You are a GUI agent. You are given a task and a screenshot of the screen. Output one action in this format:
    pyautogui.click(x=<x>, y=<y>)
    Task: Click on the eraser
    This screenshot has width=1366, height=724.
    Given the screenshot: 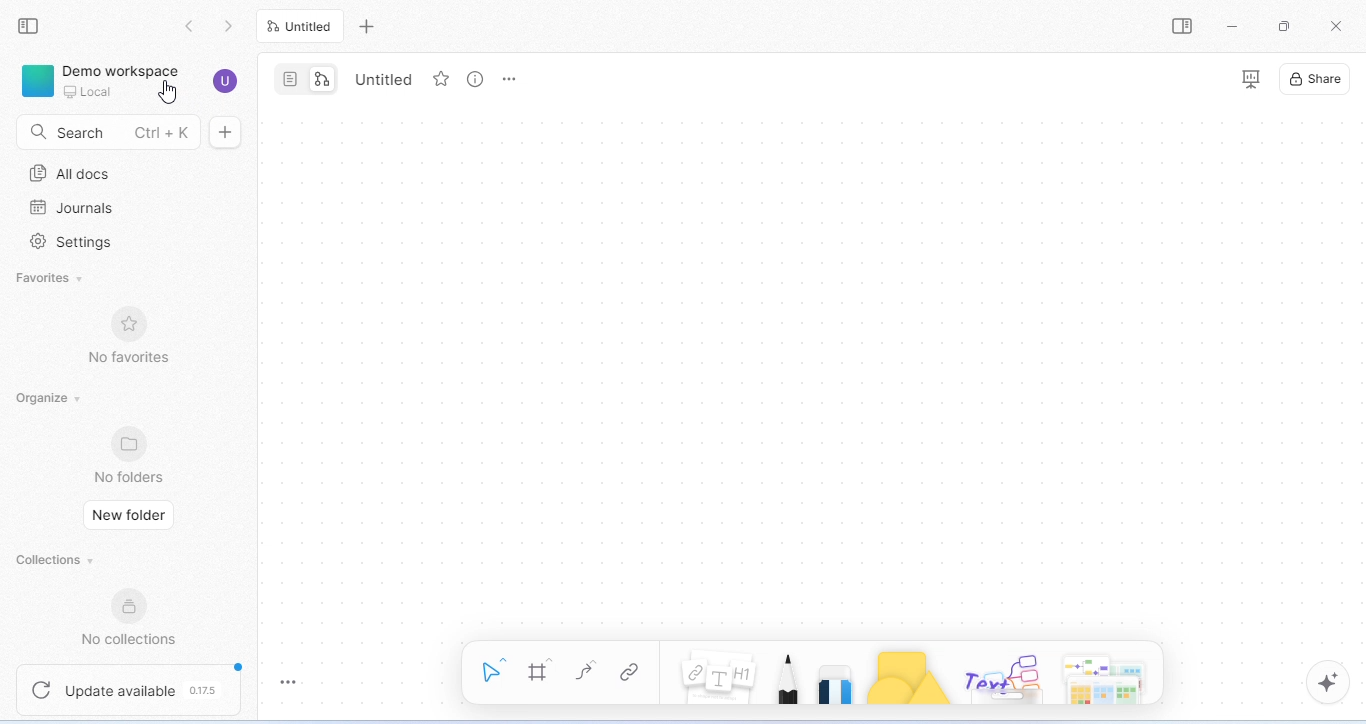 What is the action you would take?
    pyautogui.click(x=839, y=683)
    